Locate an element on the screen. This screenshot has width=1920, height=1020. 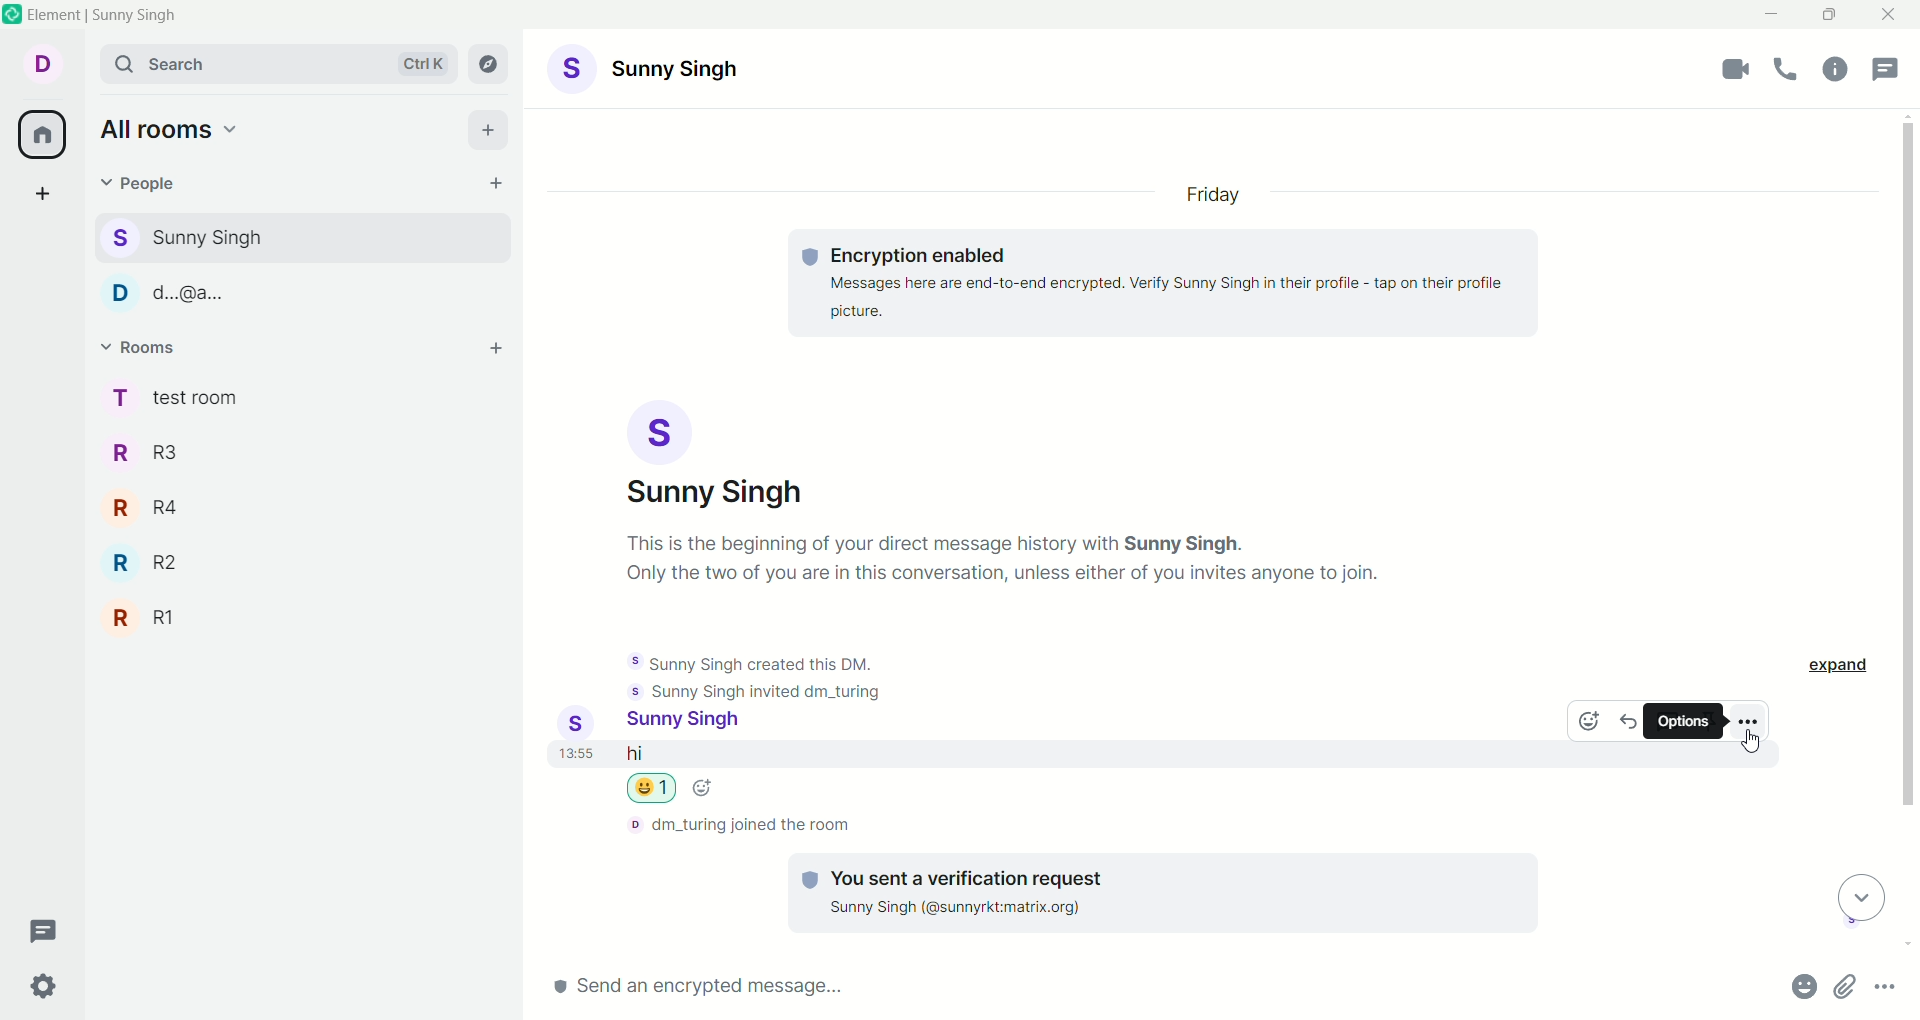
emoji is located at coordinates (1585, 724).